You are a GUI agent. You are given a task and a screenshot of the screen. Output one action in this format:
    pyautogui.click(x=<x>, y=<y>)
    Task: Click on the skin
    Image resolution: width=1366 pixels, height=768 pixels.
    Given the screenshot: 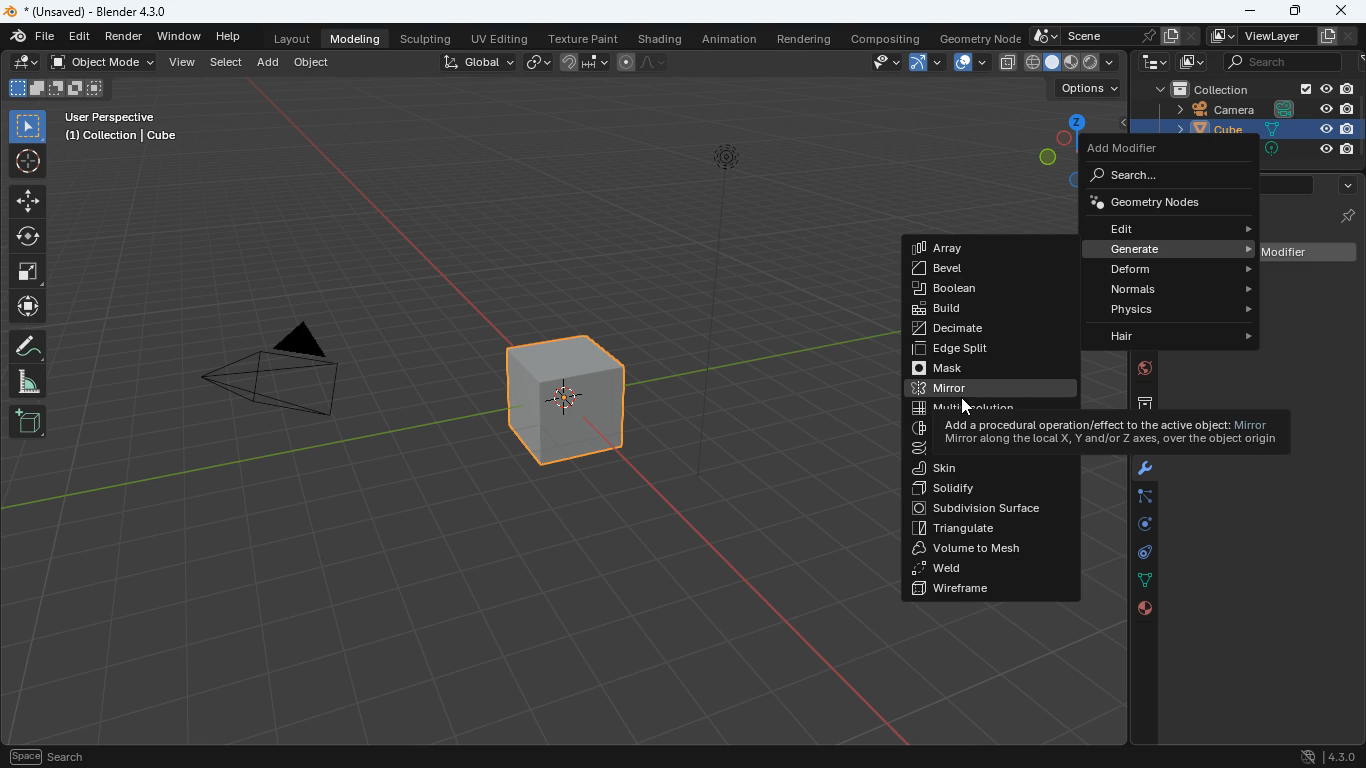 What is the action you would take?
    pyautogui.click(x=986, y=467)
    